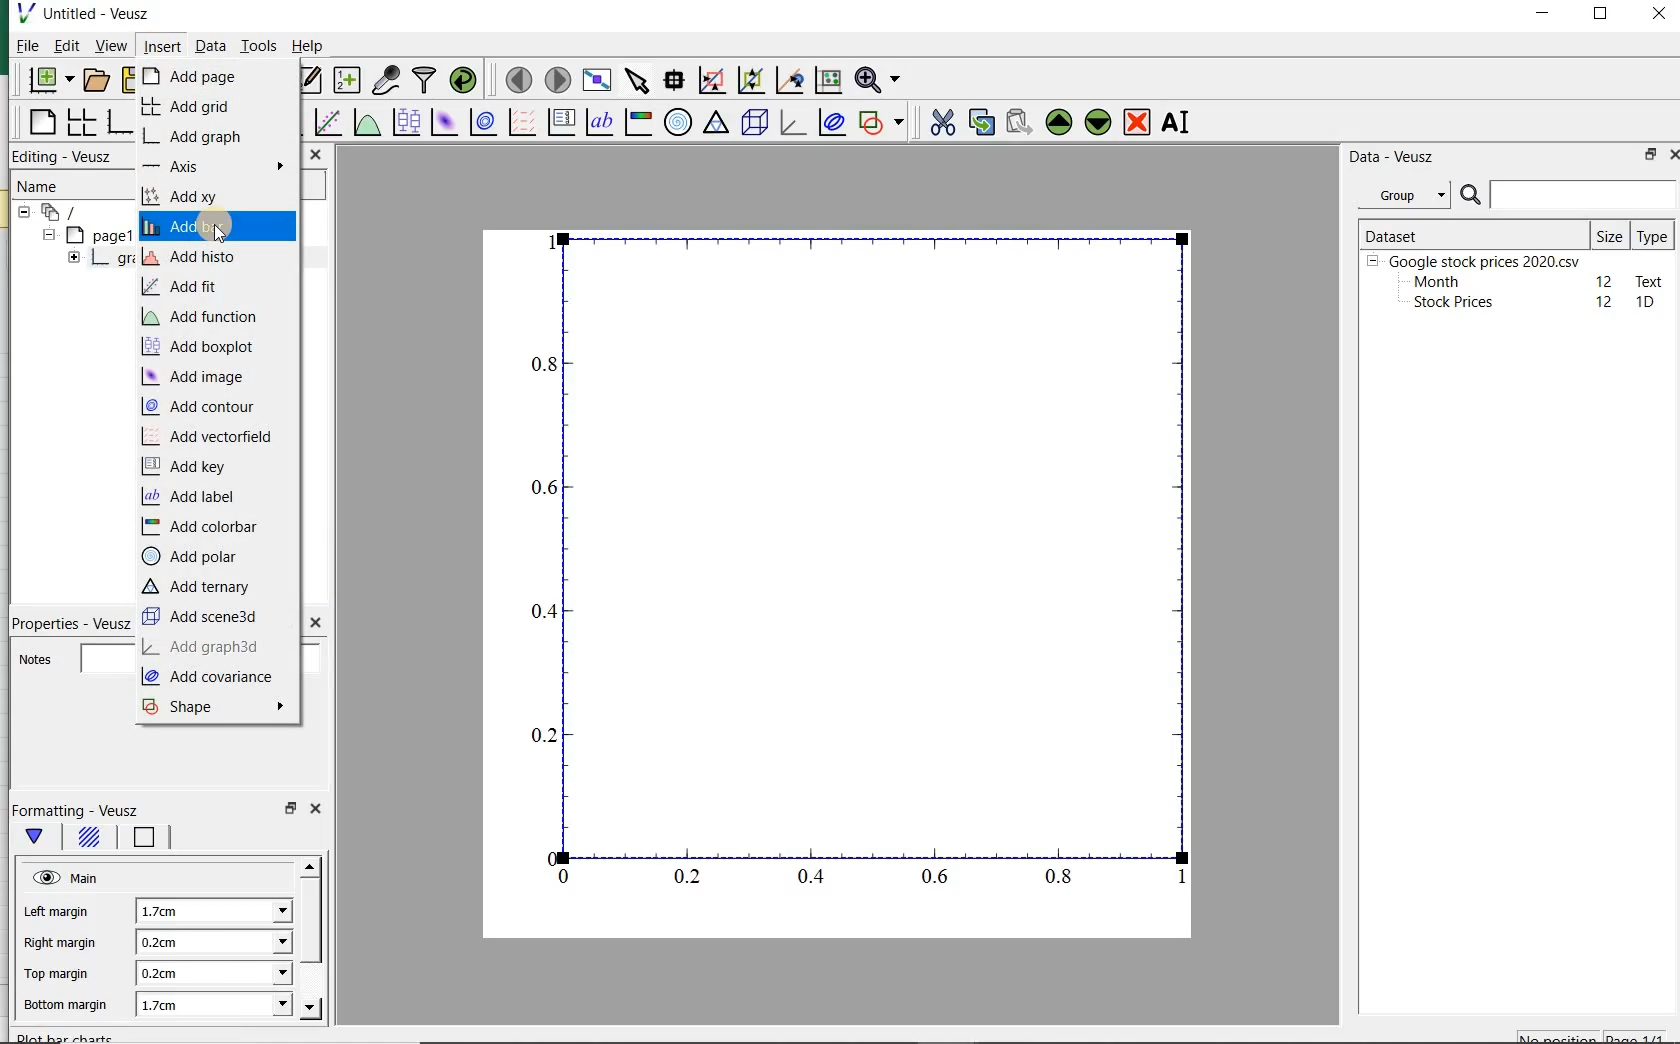 Image resolution: width=1680 pixels, height=1044 pixels. Describe the element at coordinates (91, 260) in the screenshot. I see `graph1` at that location.